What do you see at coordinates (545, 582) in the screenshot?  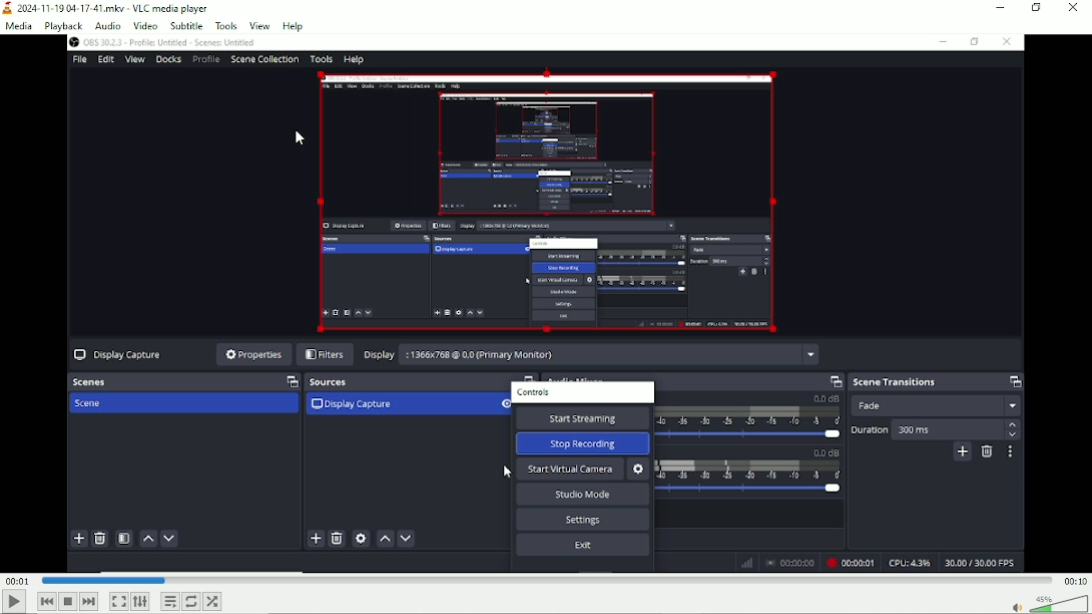 I see `Play duration` at bounding box center [545, 582].